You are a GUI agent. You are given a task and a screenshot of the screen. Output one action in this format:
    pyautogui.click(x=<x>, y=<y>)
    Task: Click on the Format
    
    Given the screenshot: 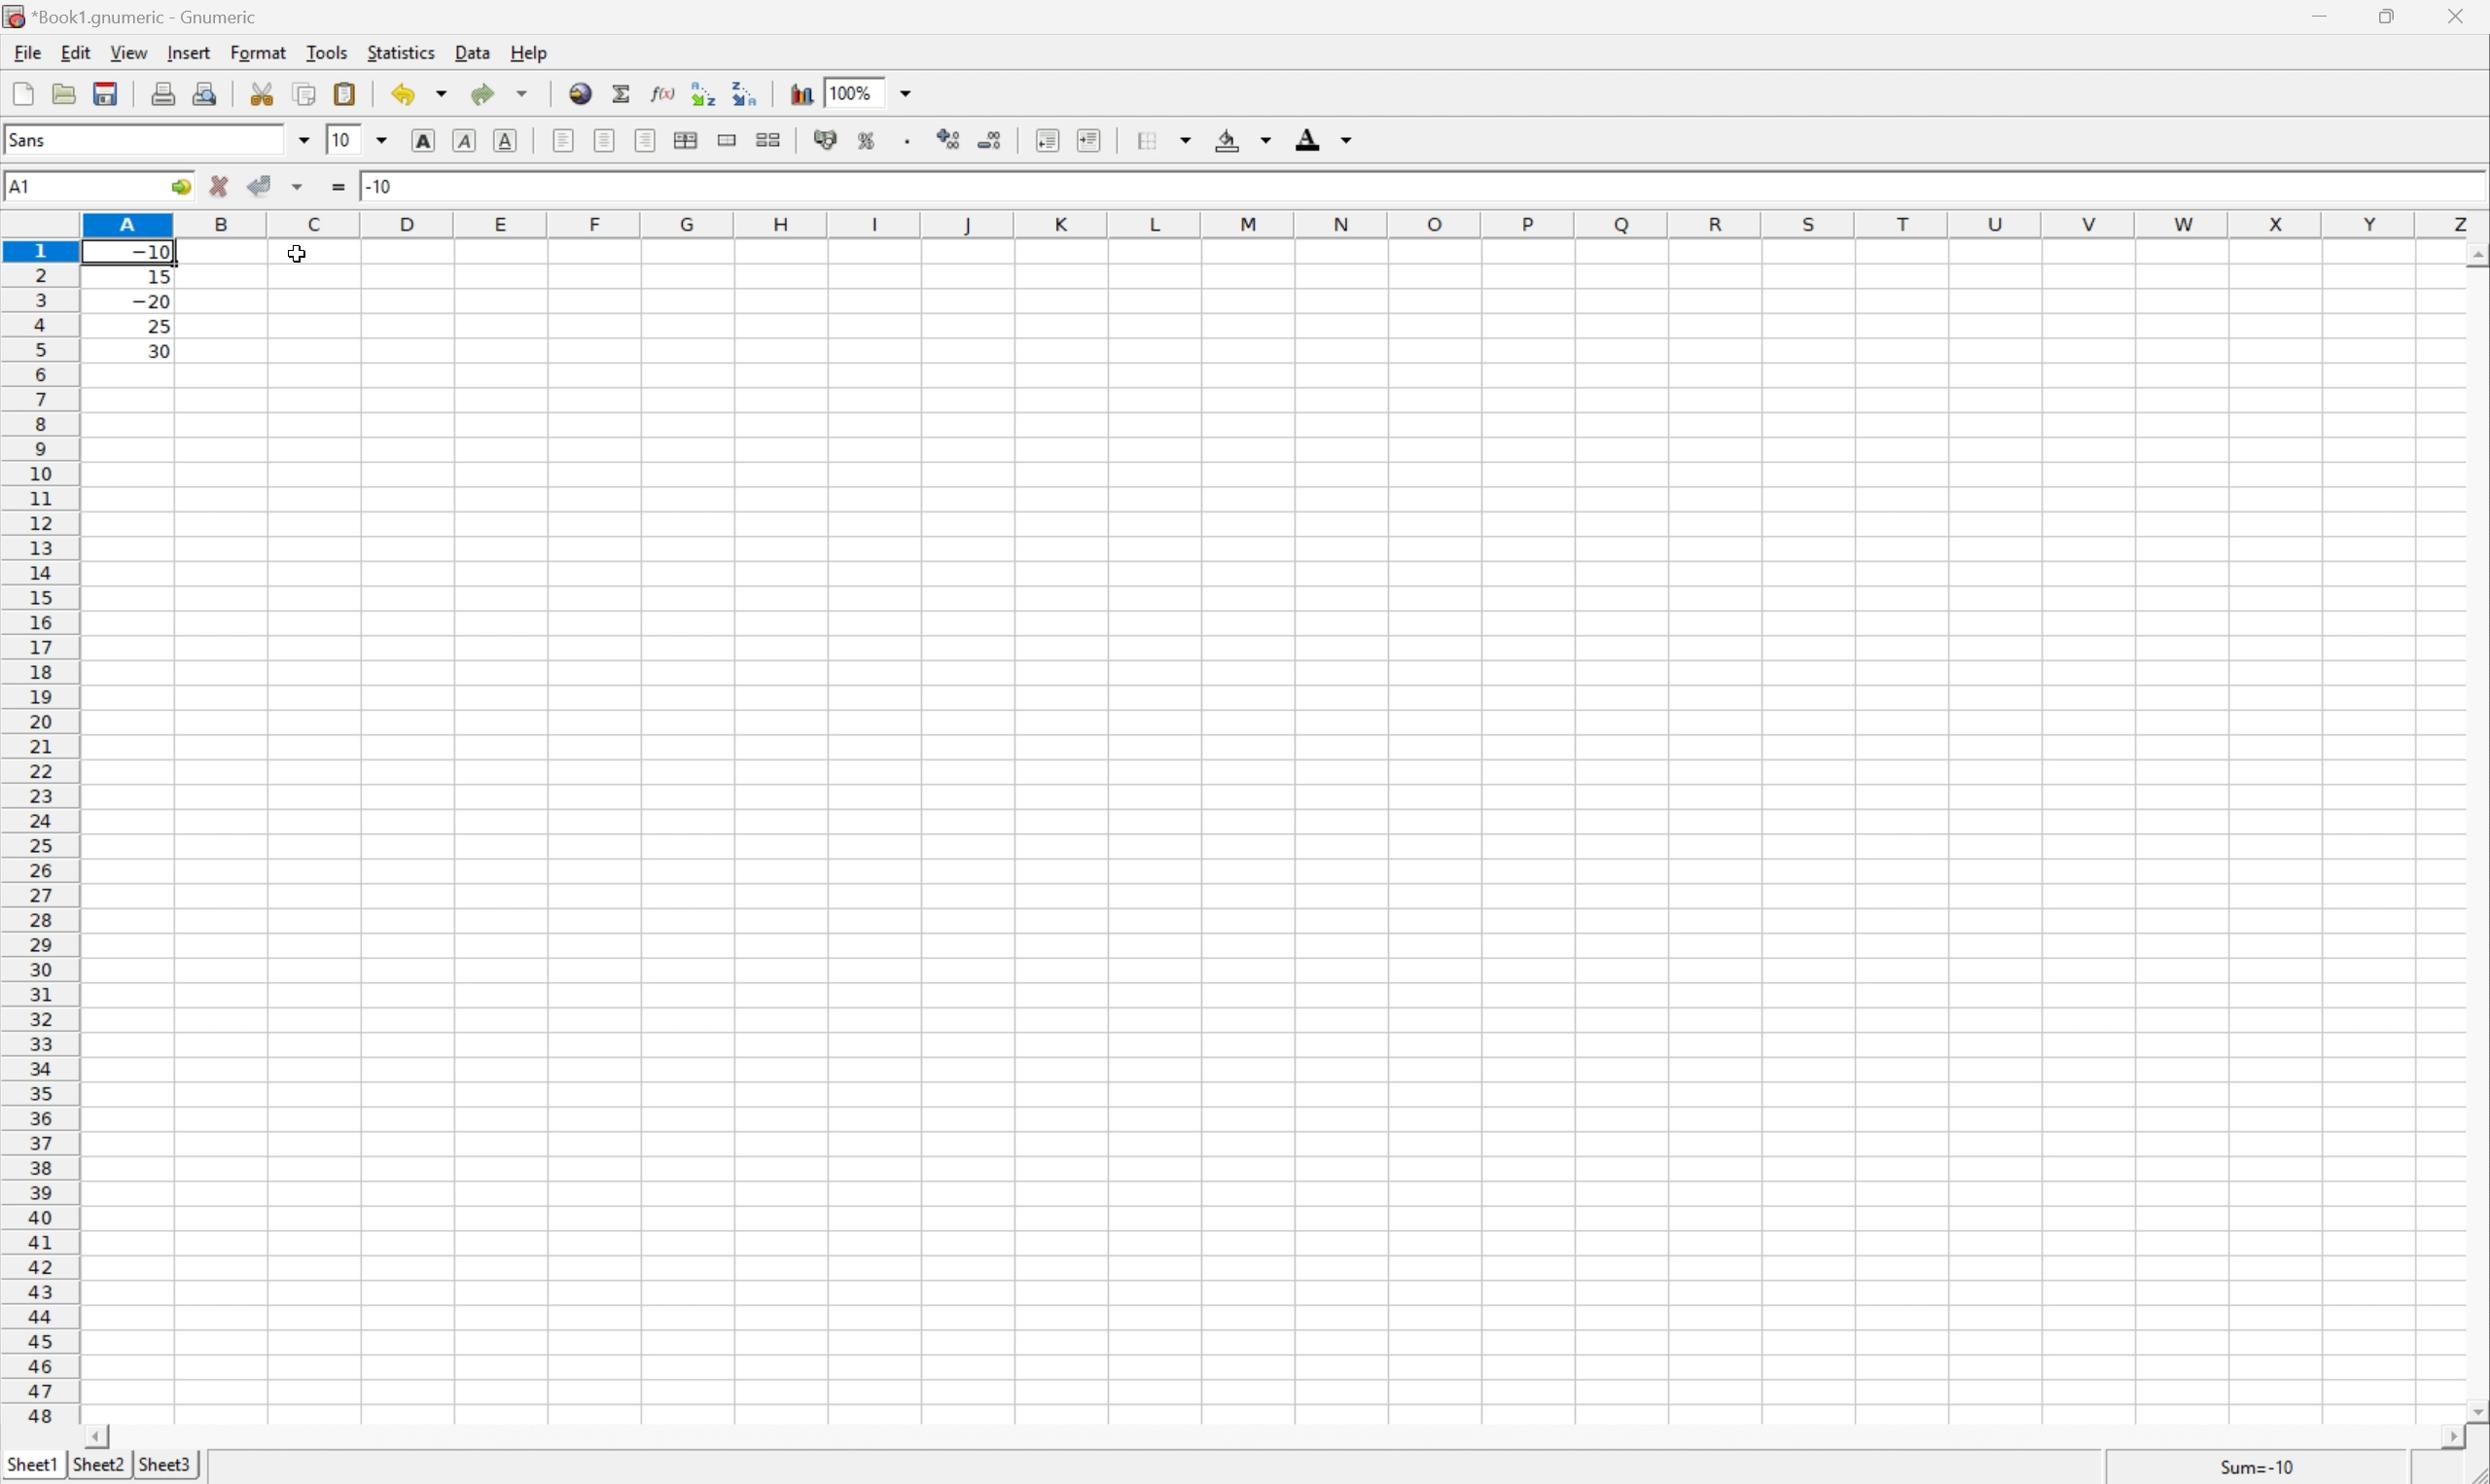 What is the action you would take?
    pyautogui.click(x=262, y=50)
    